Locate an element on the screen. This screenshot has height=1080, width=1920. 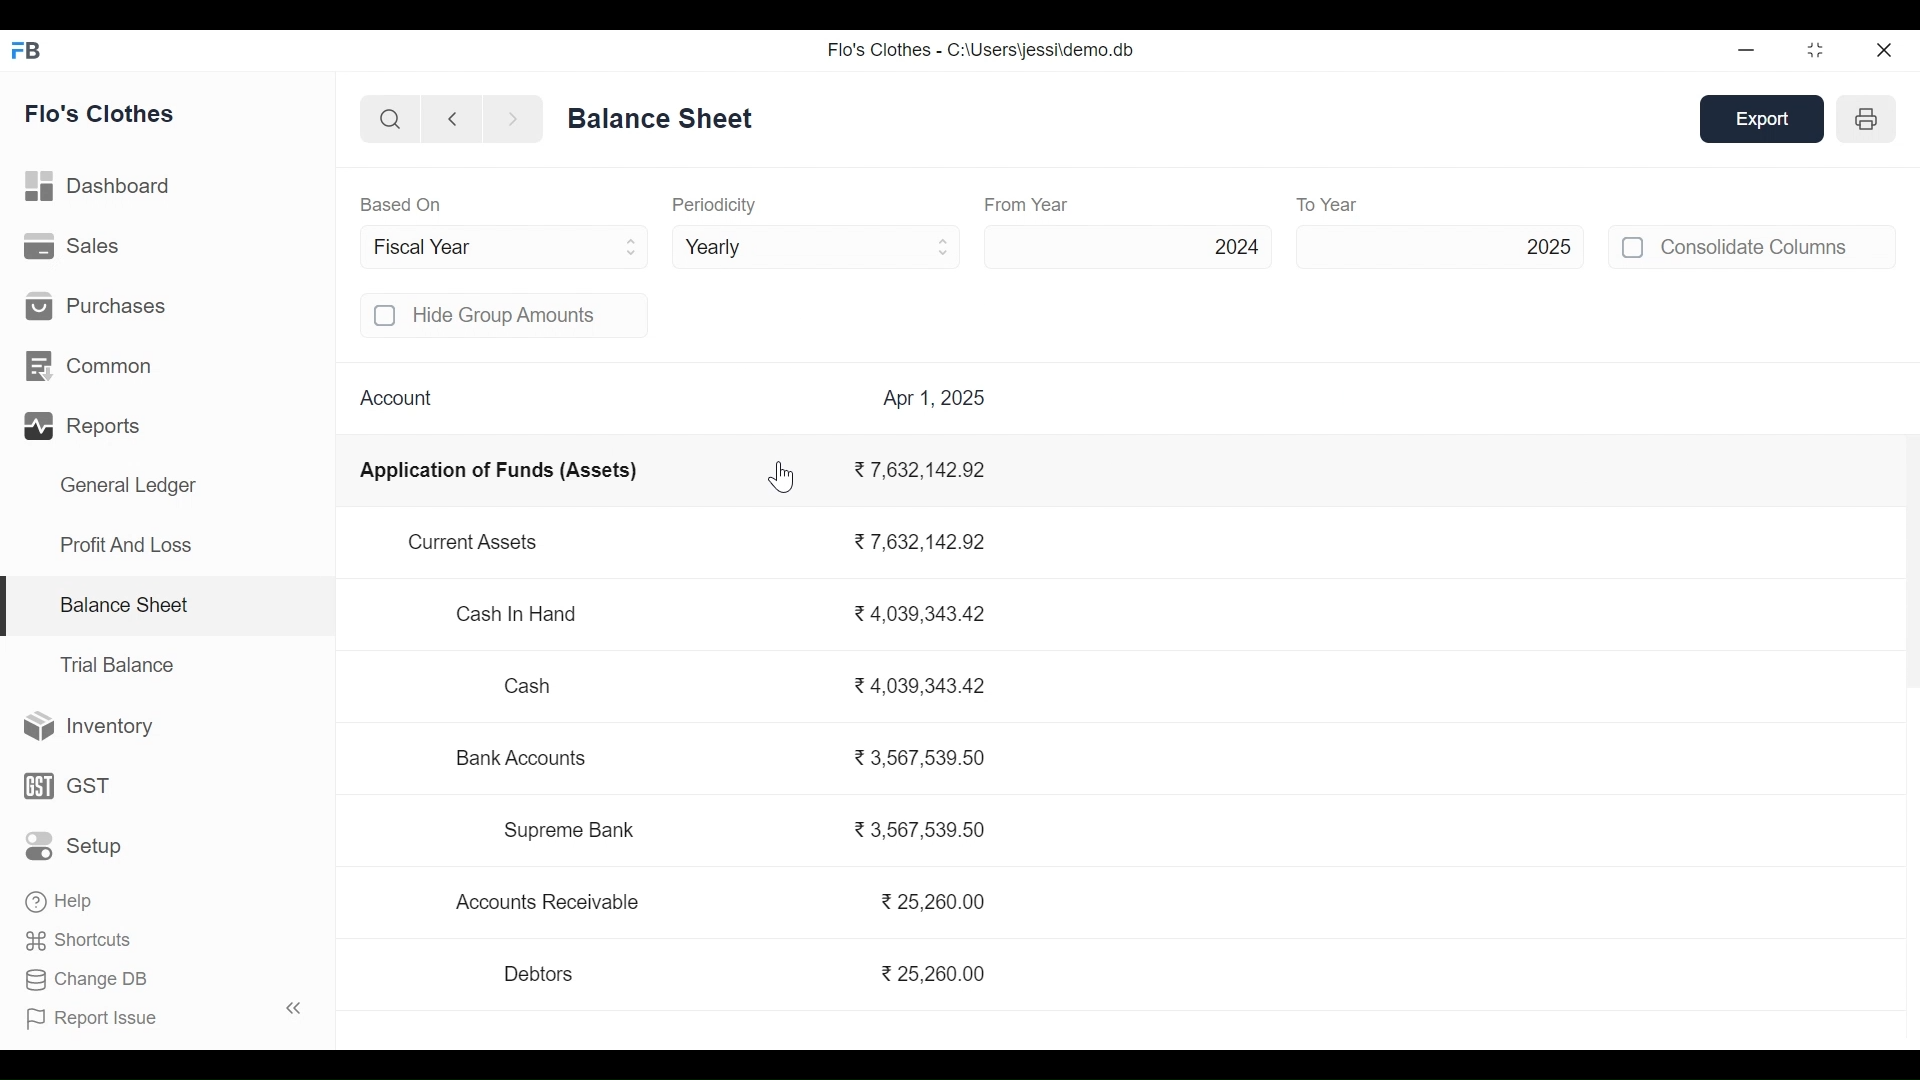
Application of Funds (Assets) 37,632,142.92 is located at coordinates (677, 474).